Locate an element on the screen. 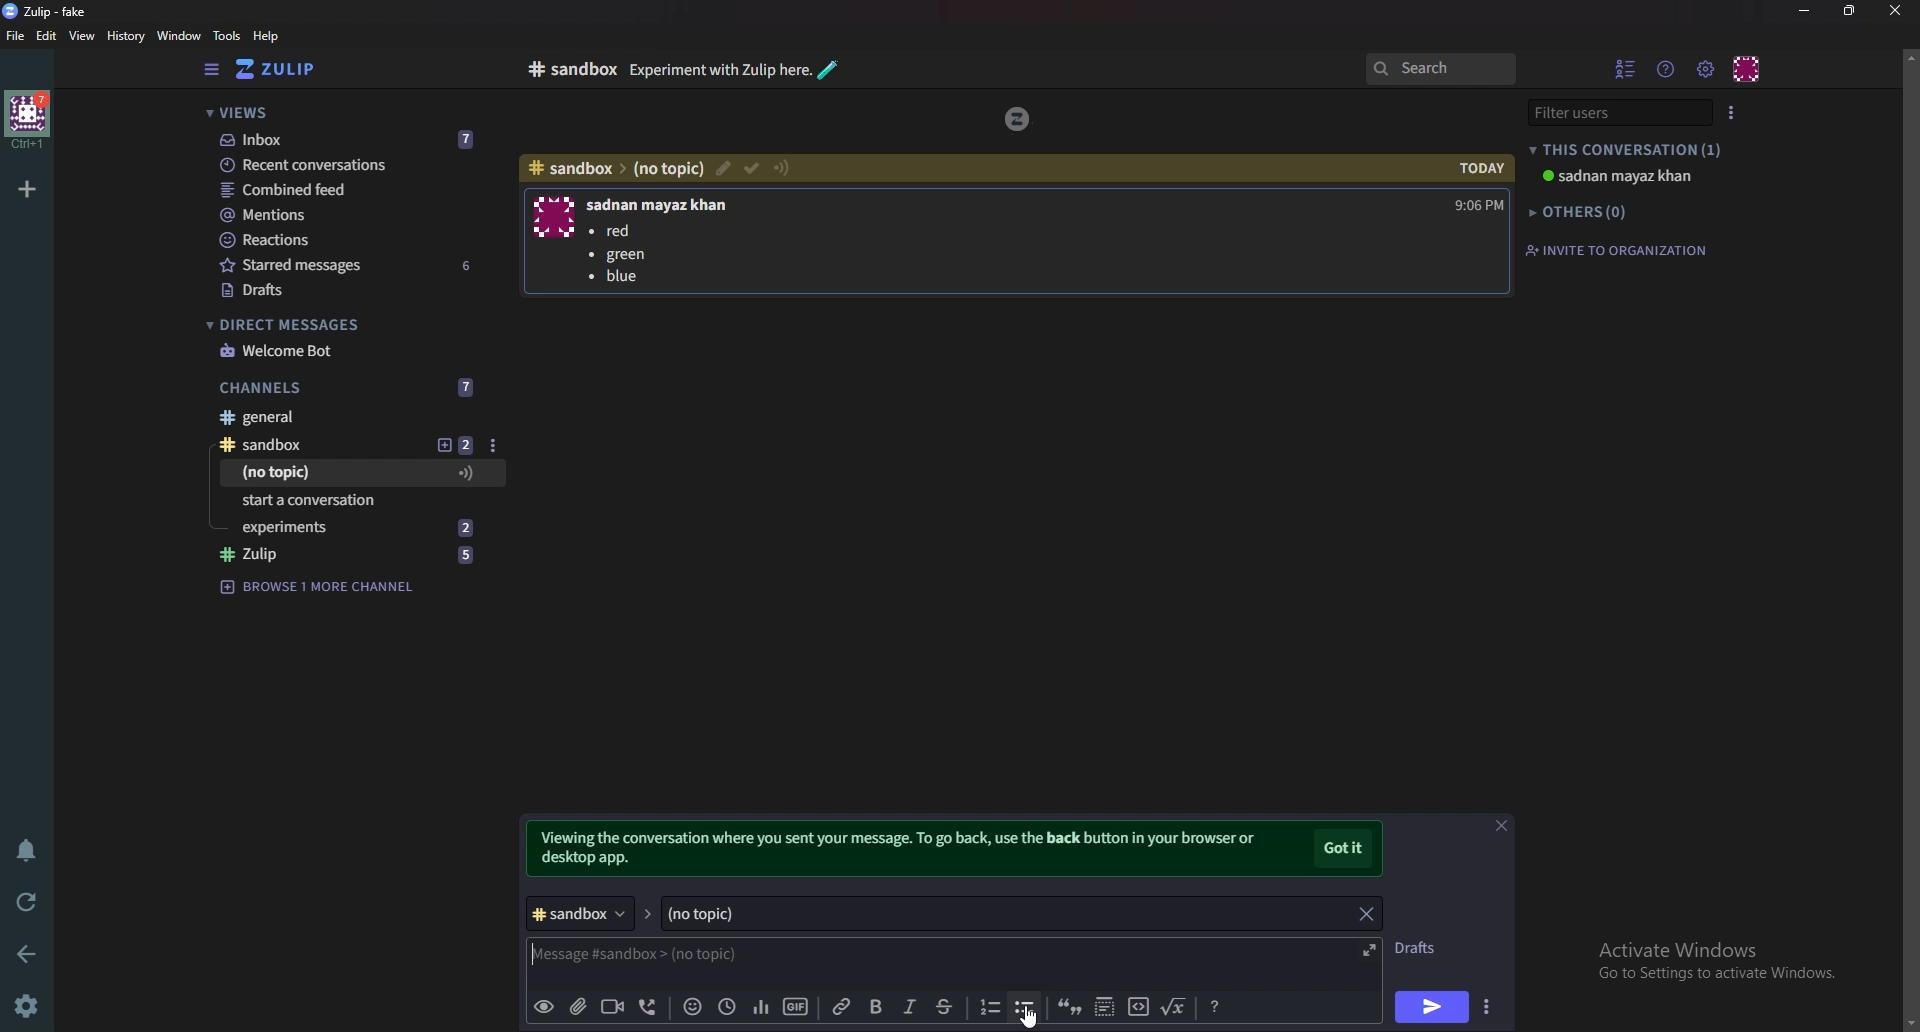 This screenshot has height=1032, width=1920. channel options is located at coordinates (493, 444).